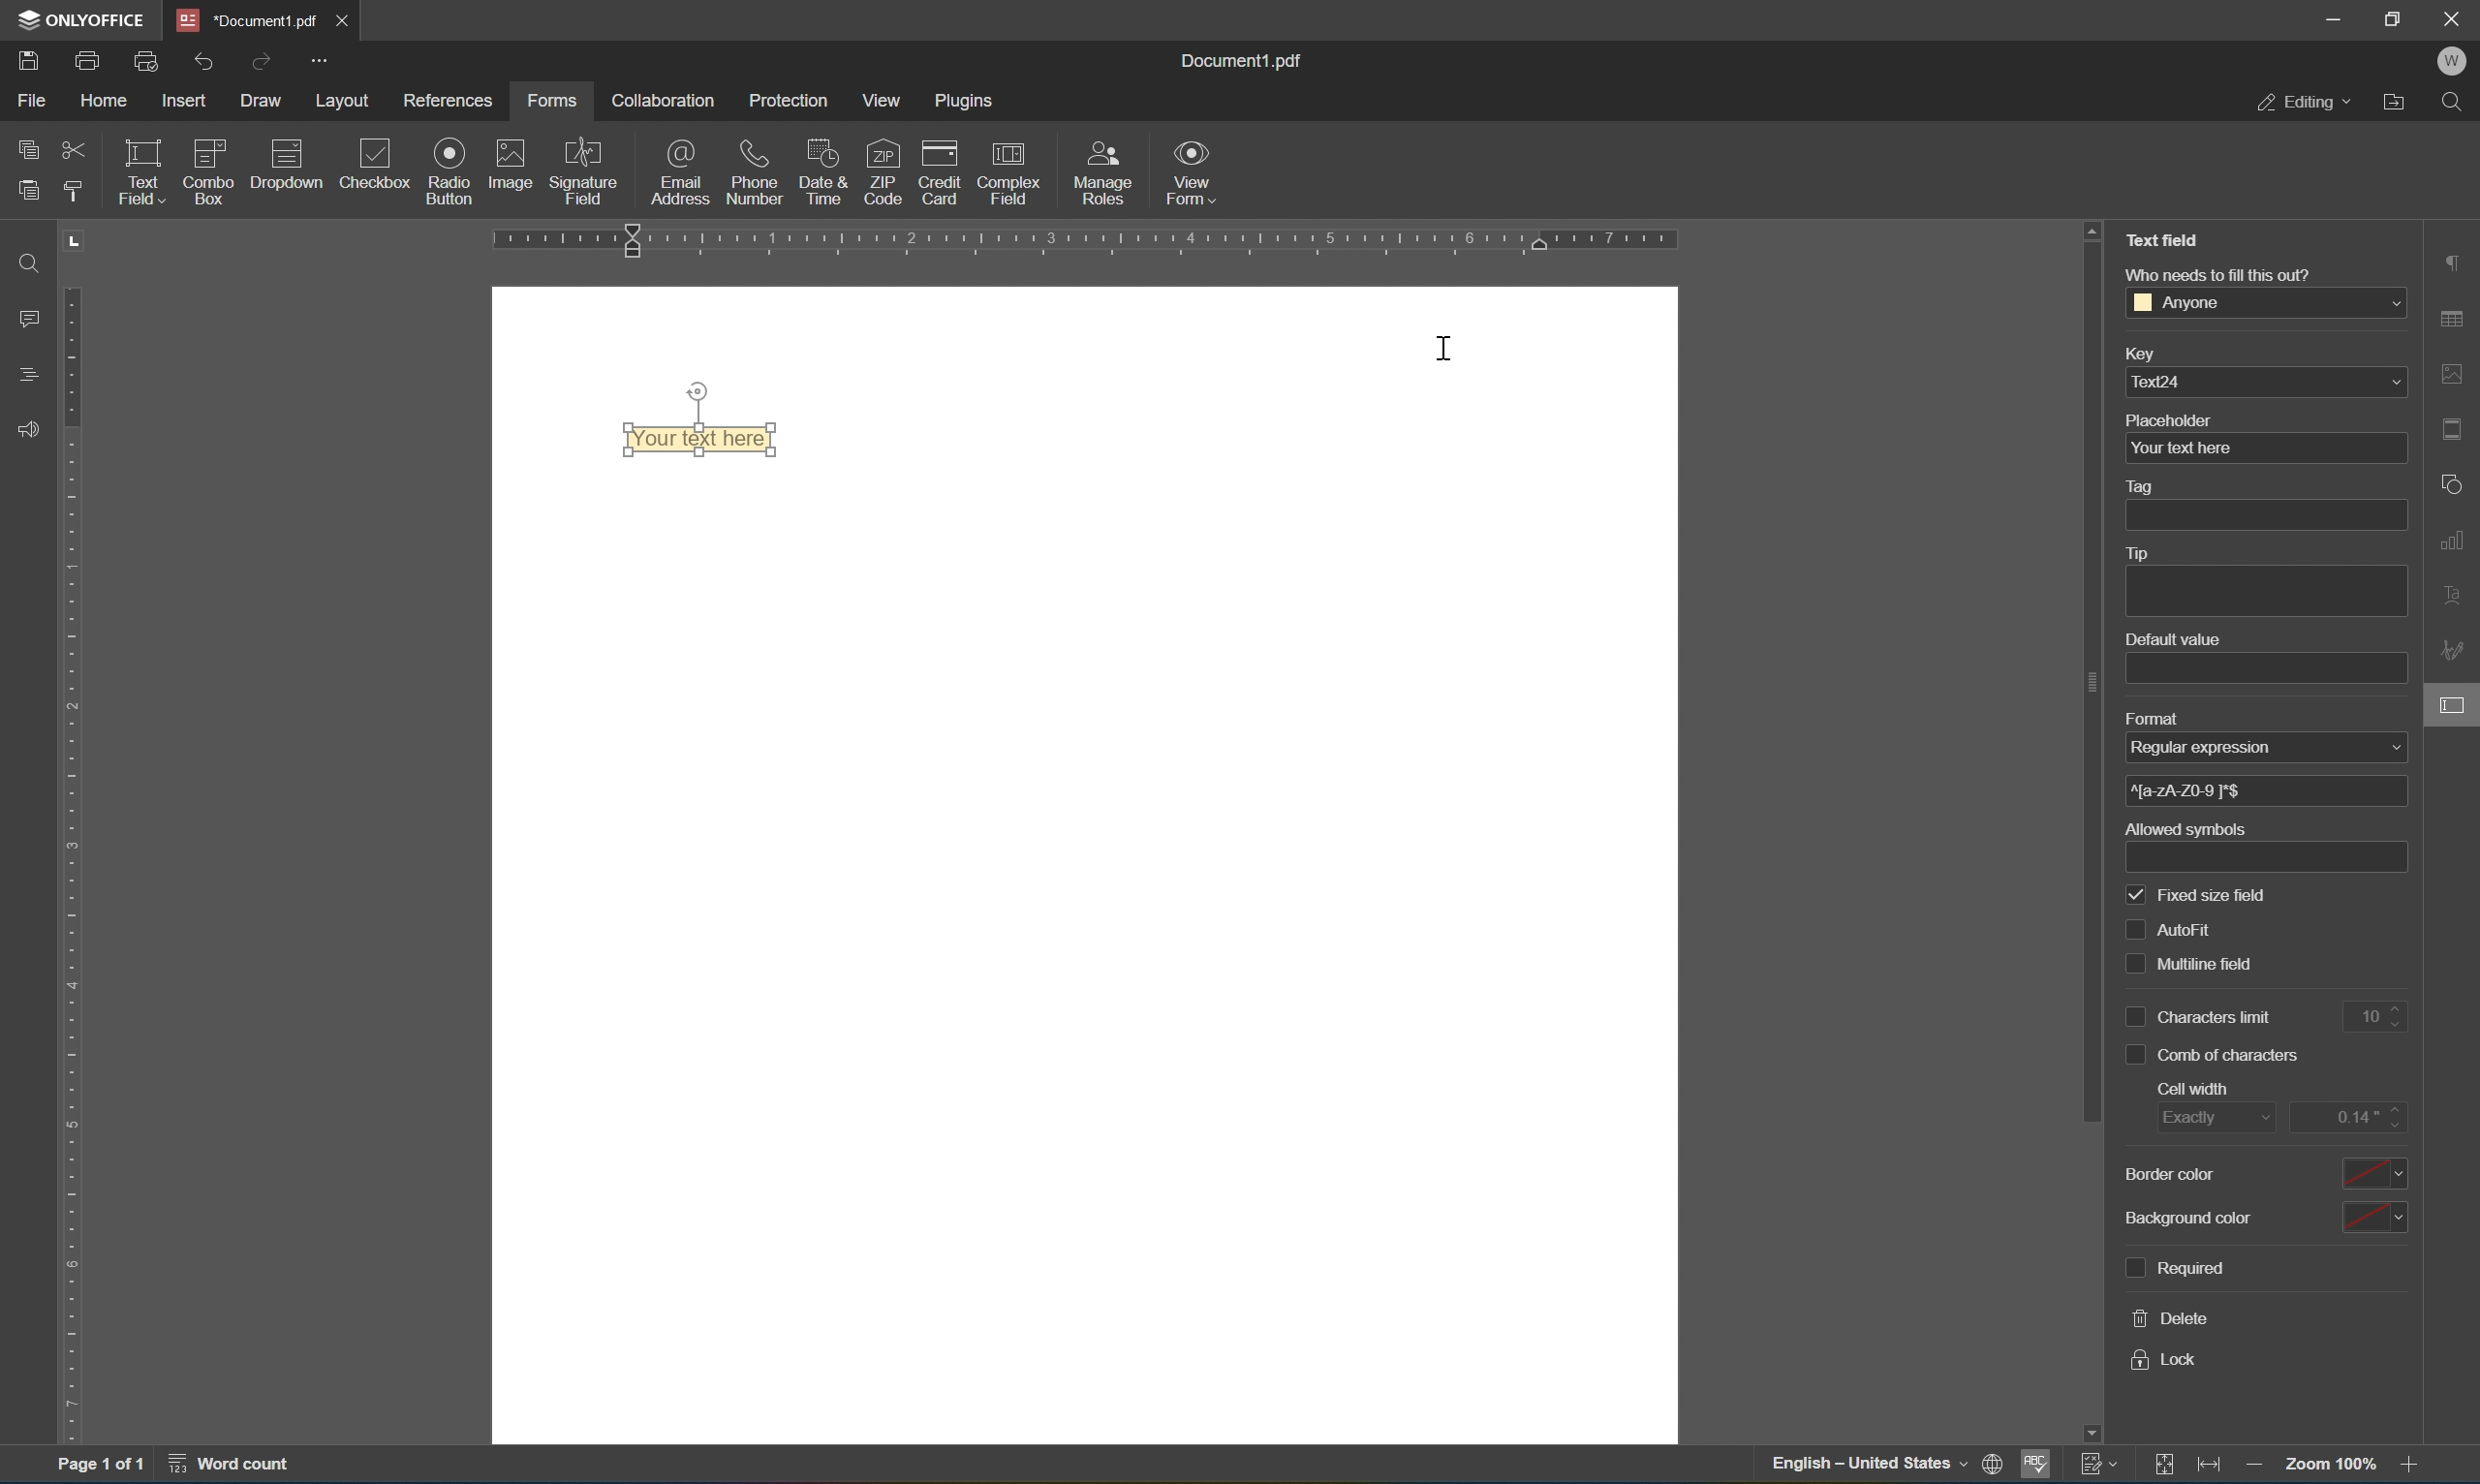 This screenshot has height=1484, width=2480. Describe the element at coordinates (2455, 483) in the screenshot. I see `shape settings` at that location.